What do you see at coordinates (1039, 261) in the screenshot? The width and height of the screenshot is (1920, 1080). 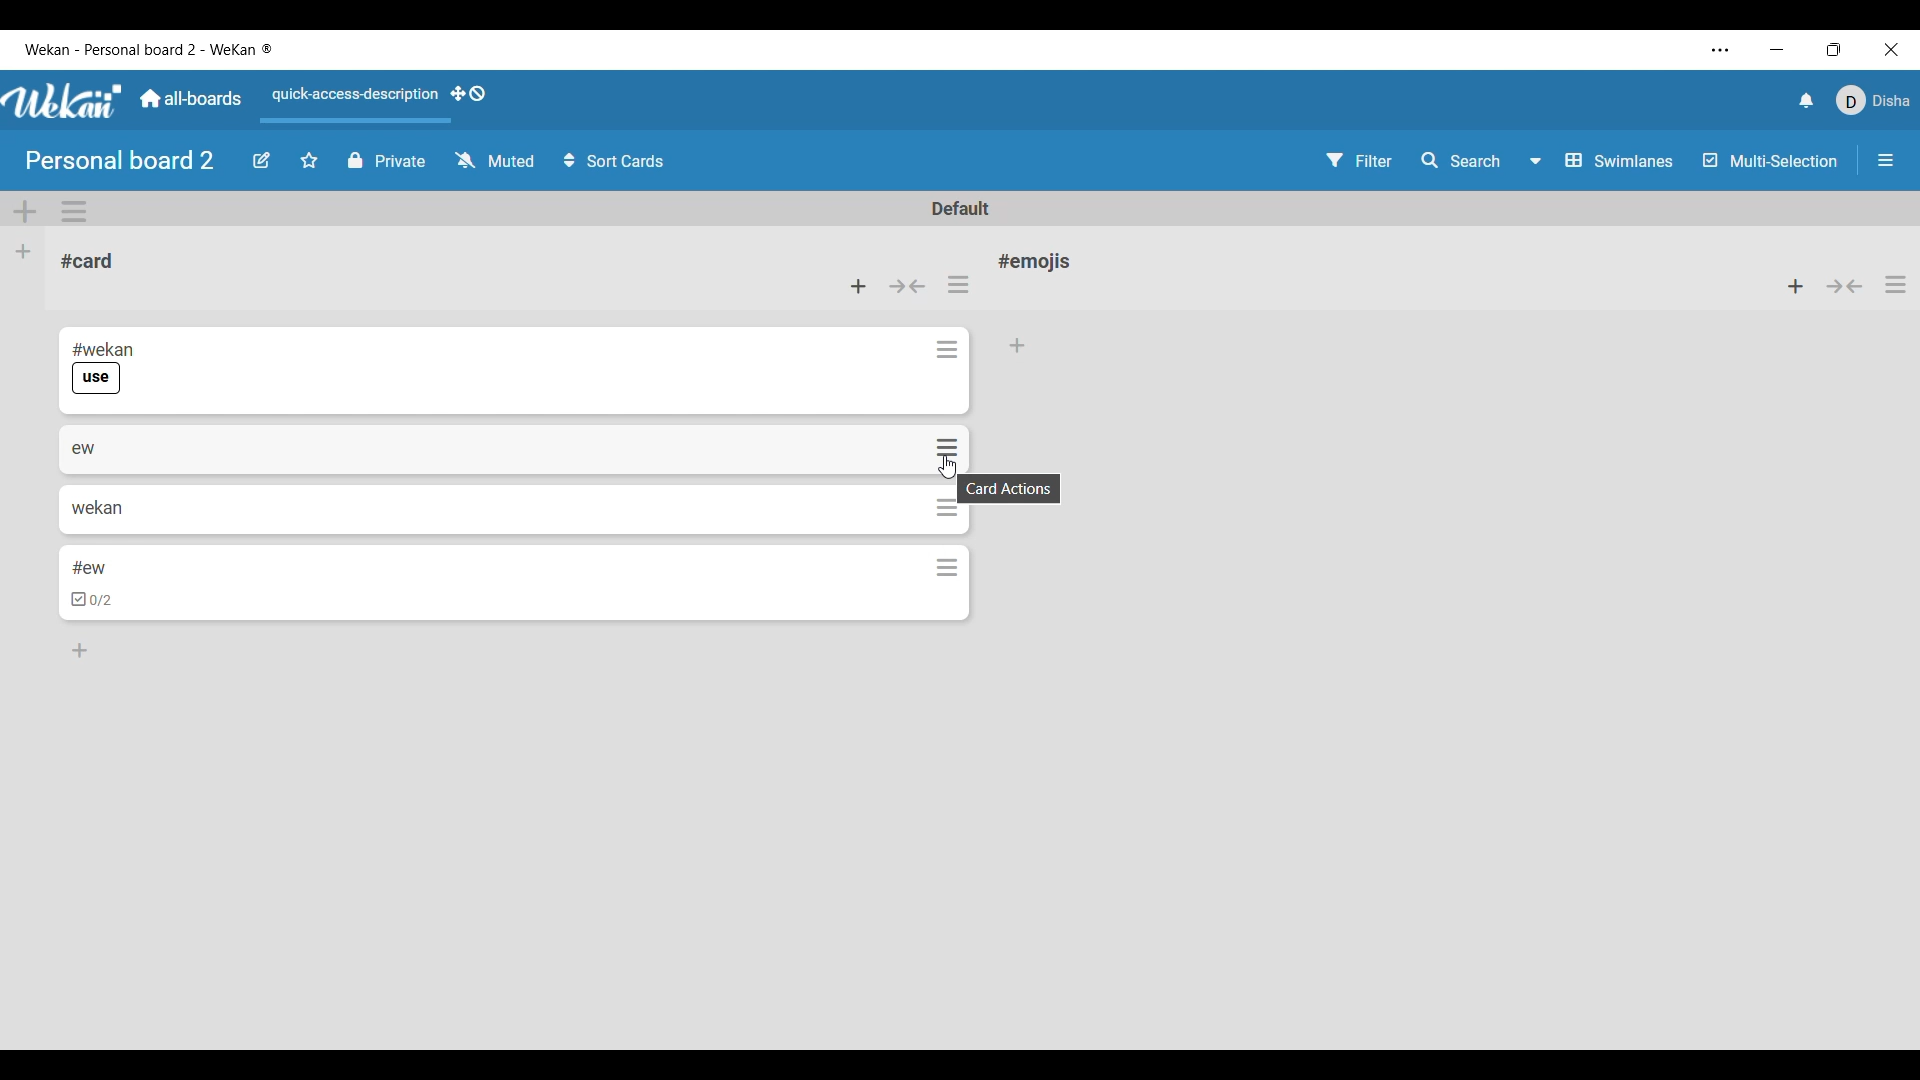 I see `Card name` at bounding box center [1039, 261].